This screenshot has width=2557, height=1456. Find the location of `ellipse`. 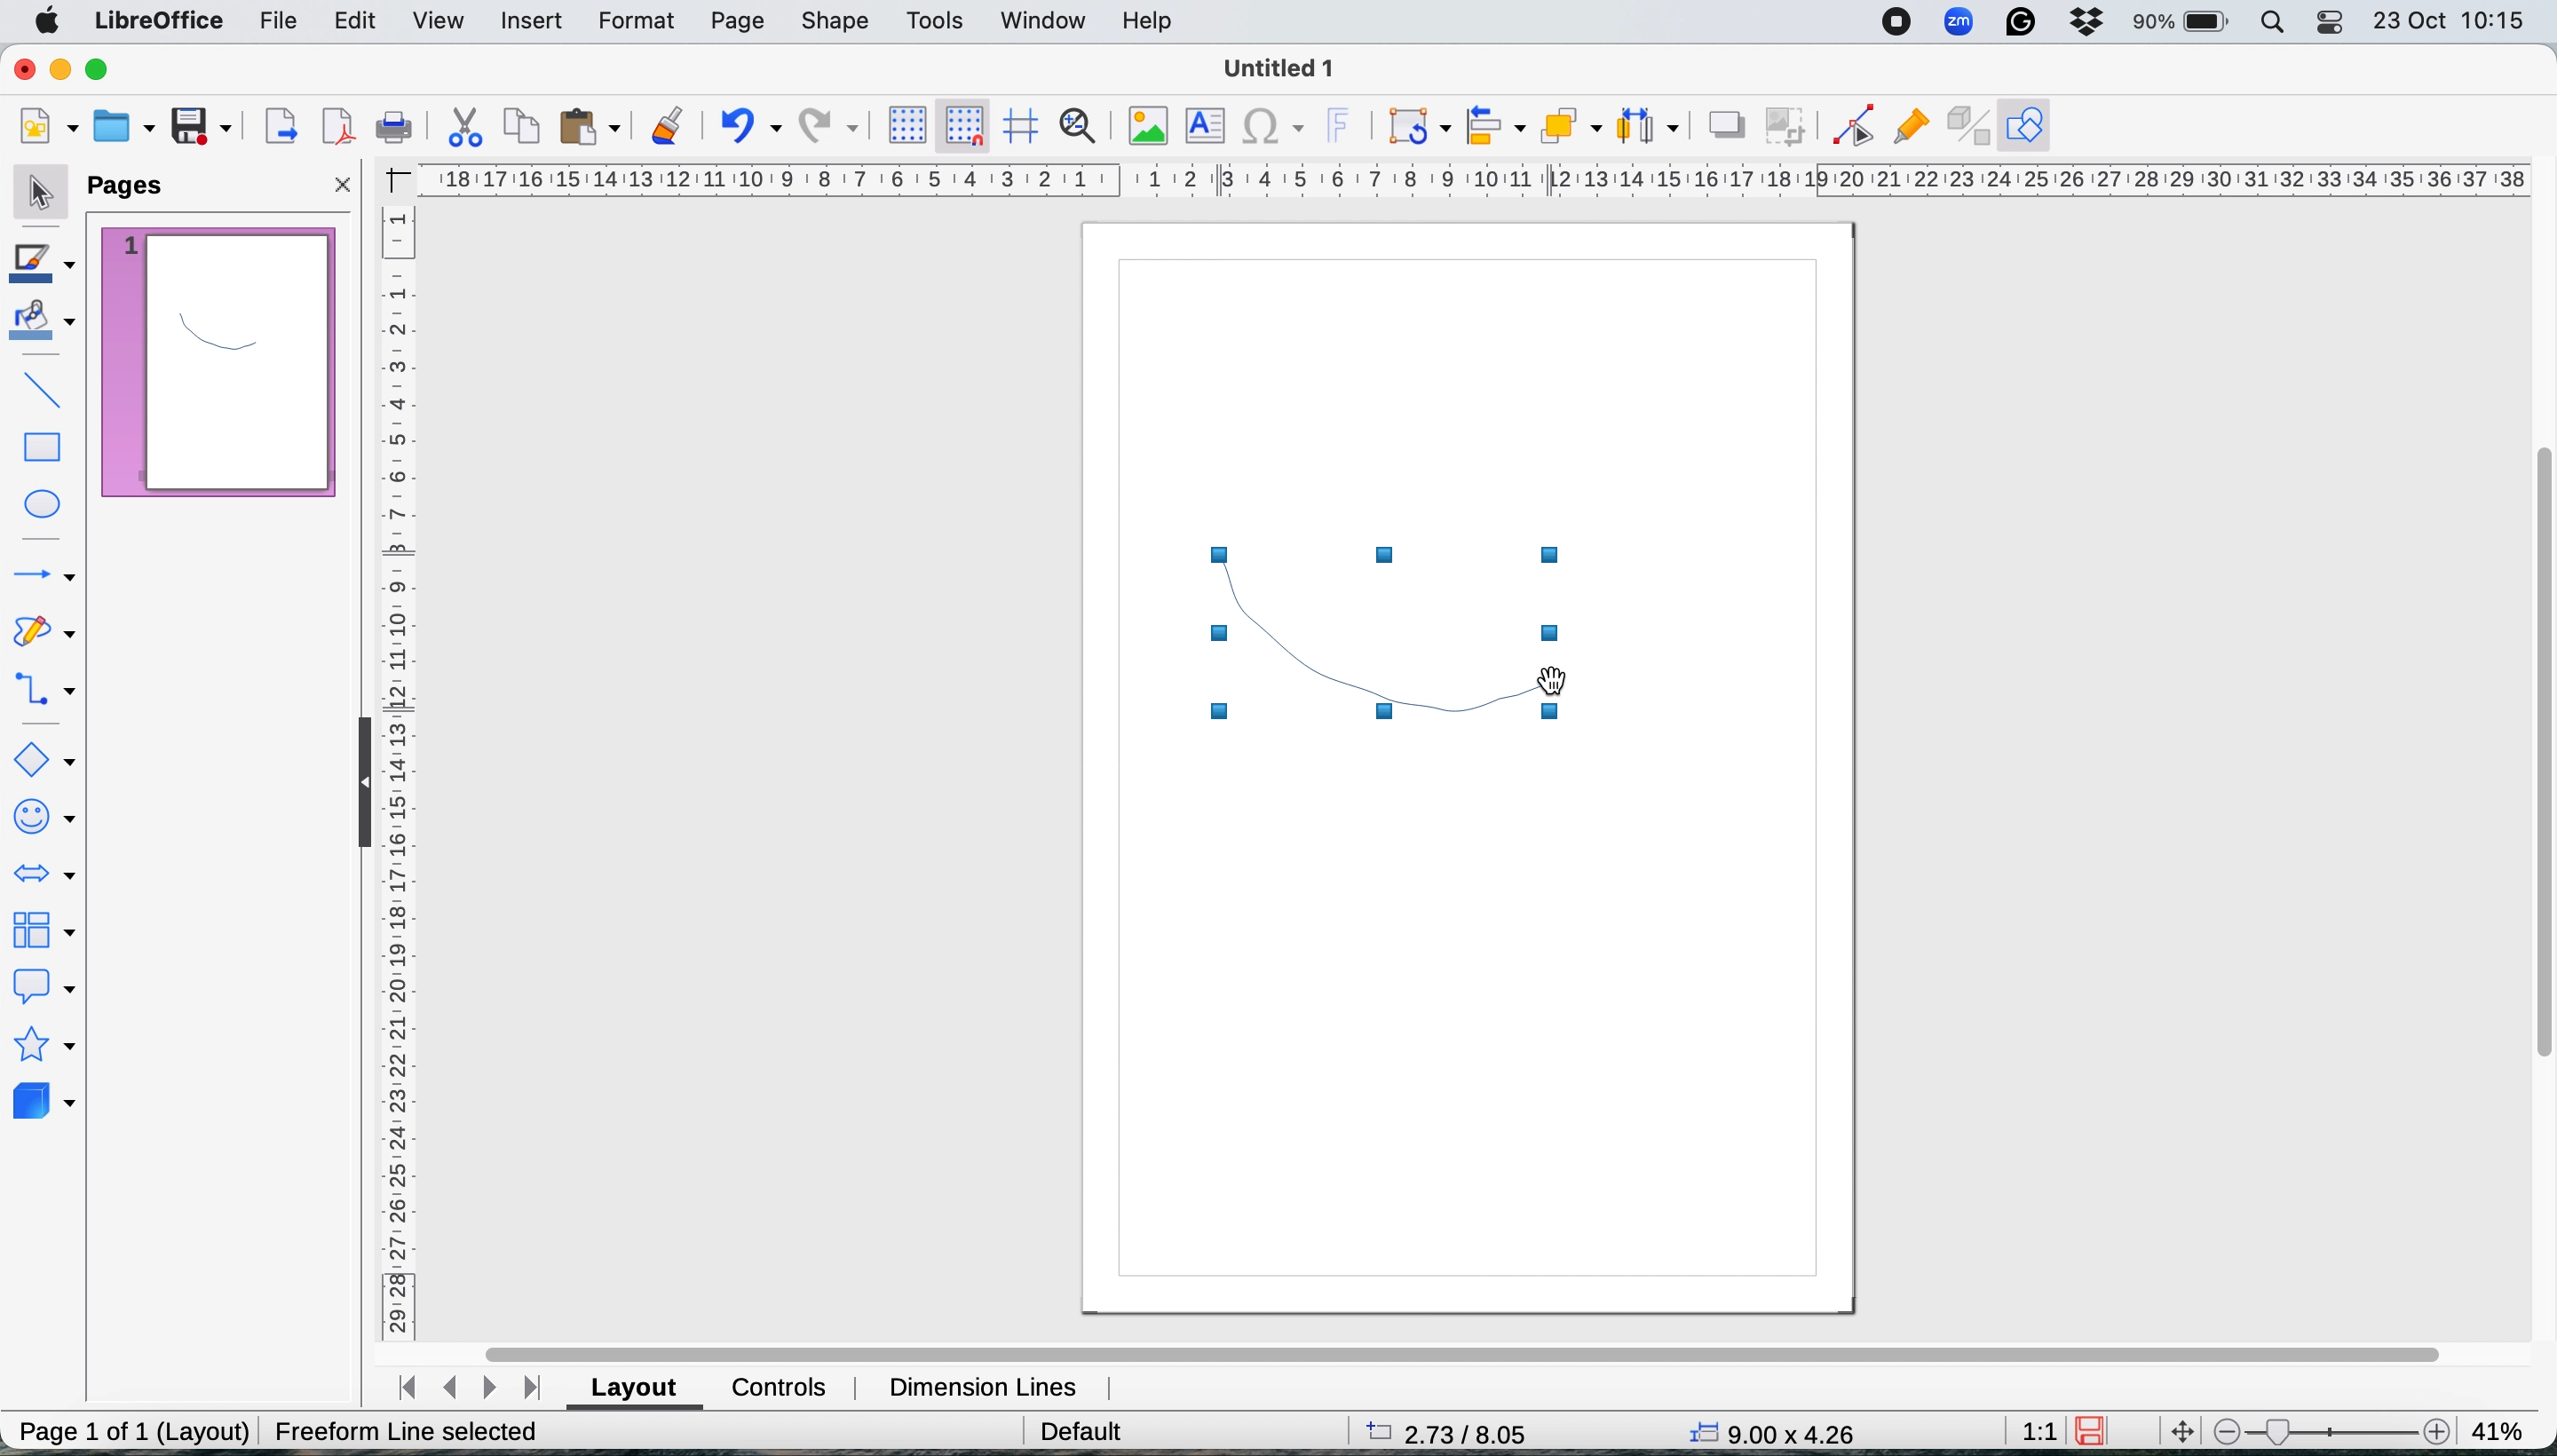

ellipse is located at coordinates (48, 498).